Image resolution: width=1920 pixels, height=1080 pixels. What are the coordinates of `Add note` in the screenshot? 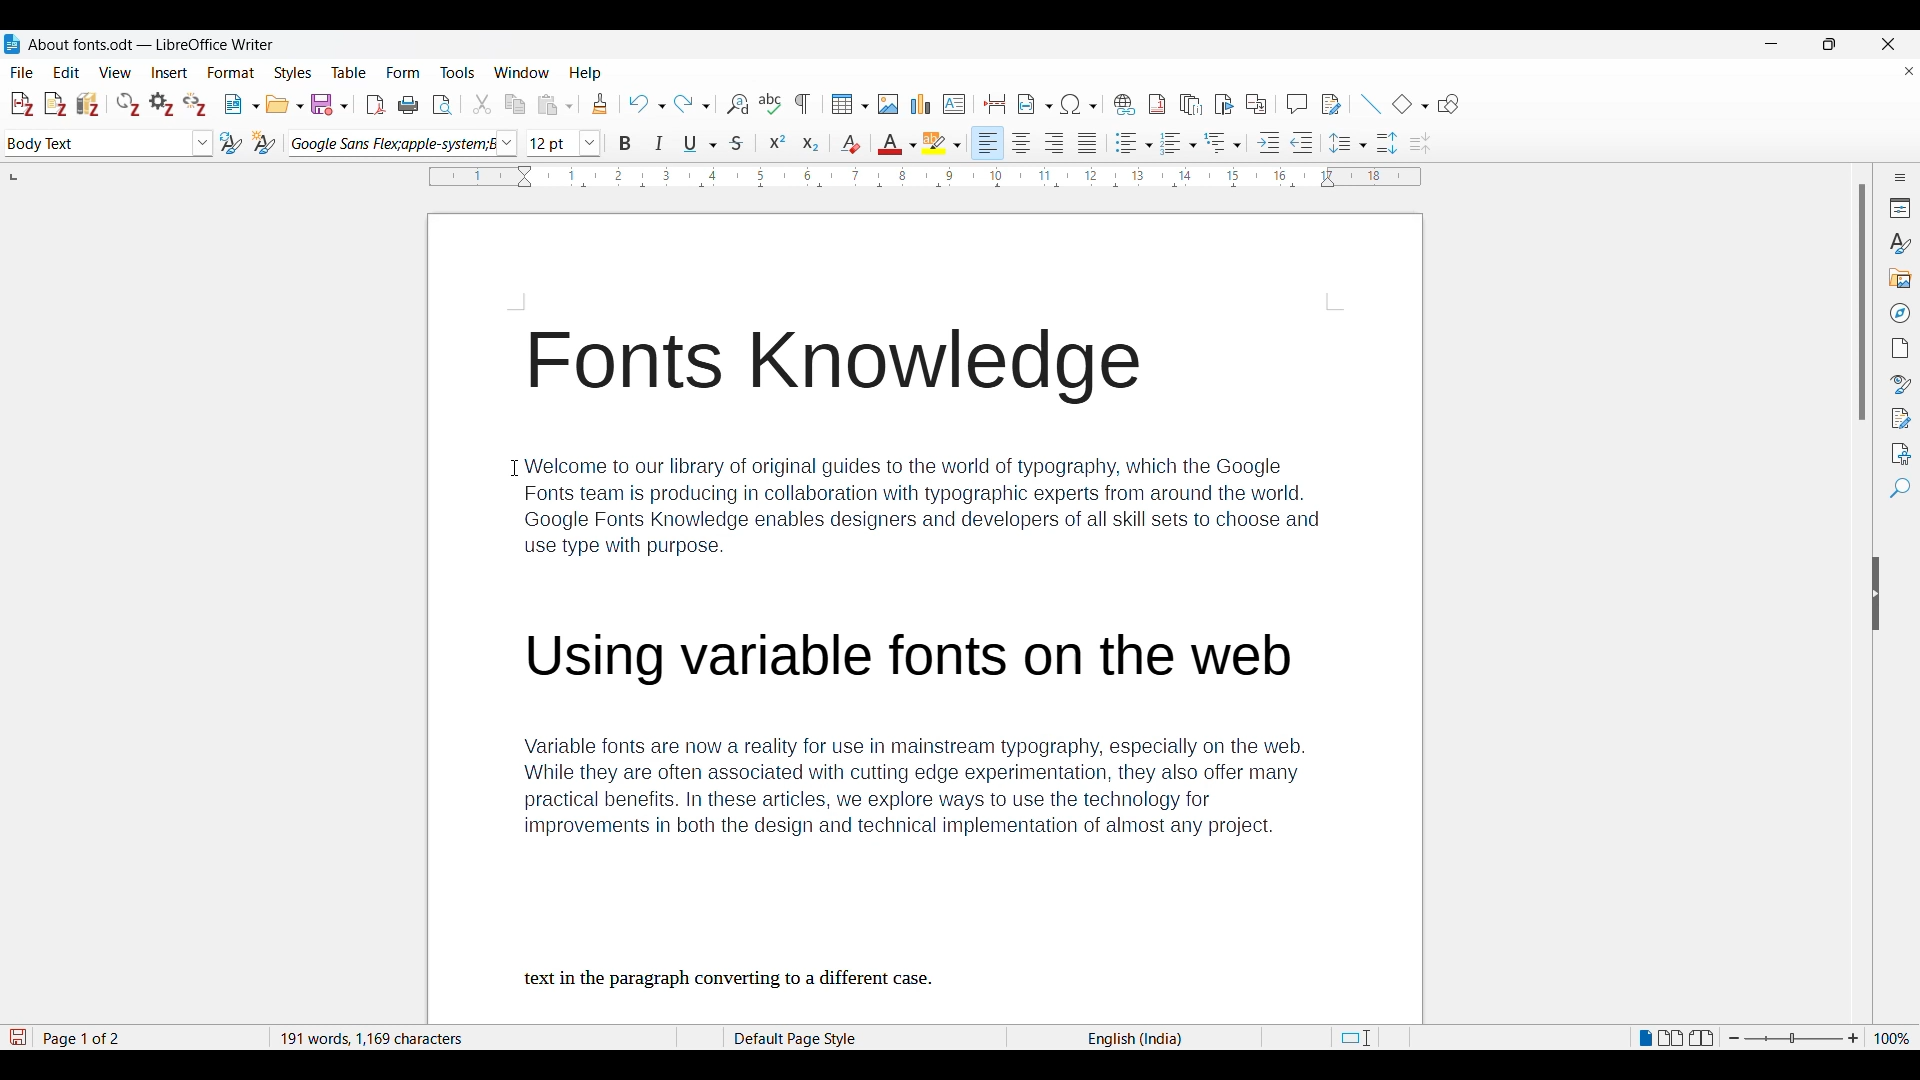 It's located at (56, 105).